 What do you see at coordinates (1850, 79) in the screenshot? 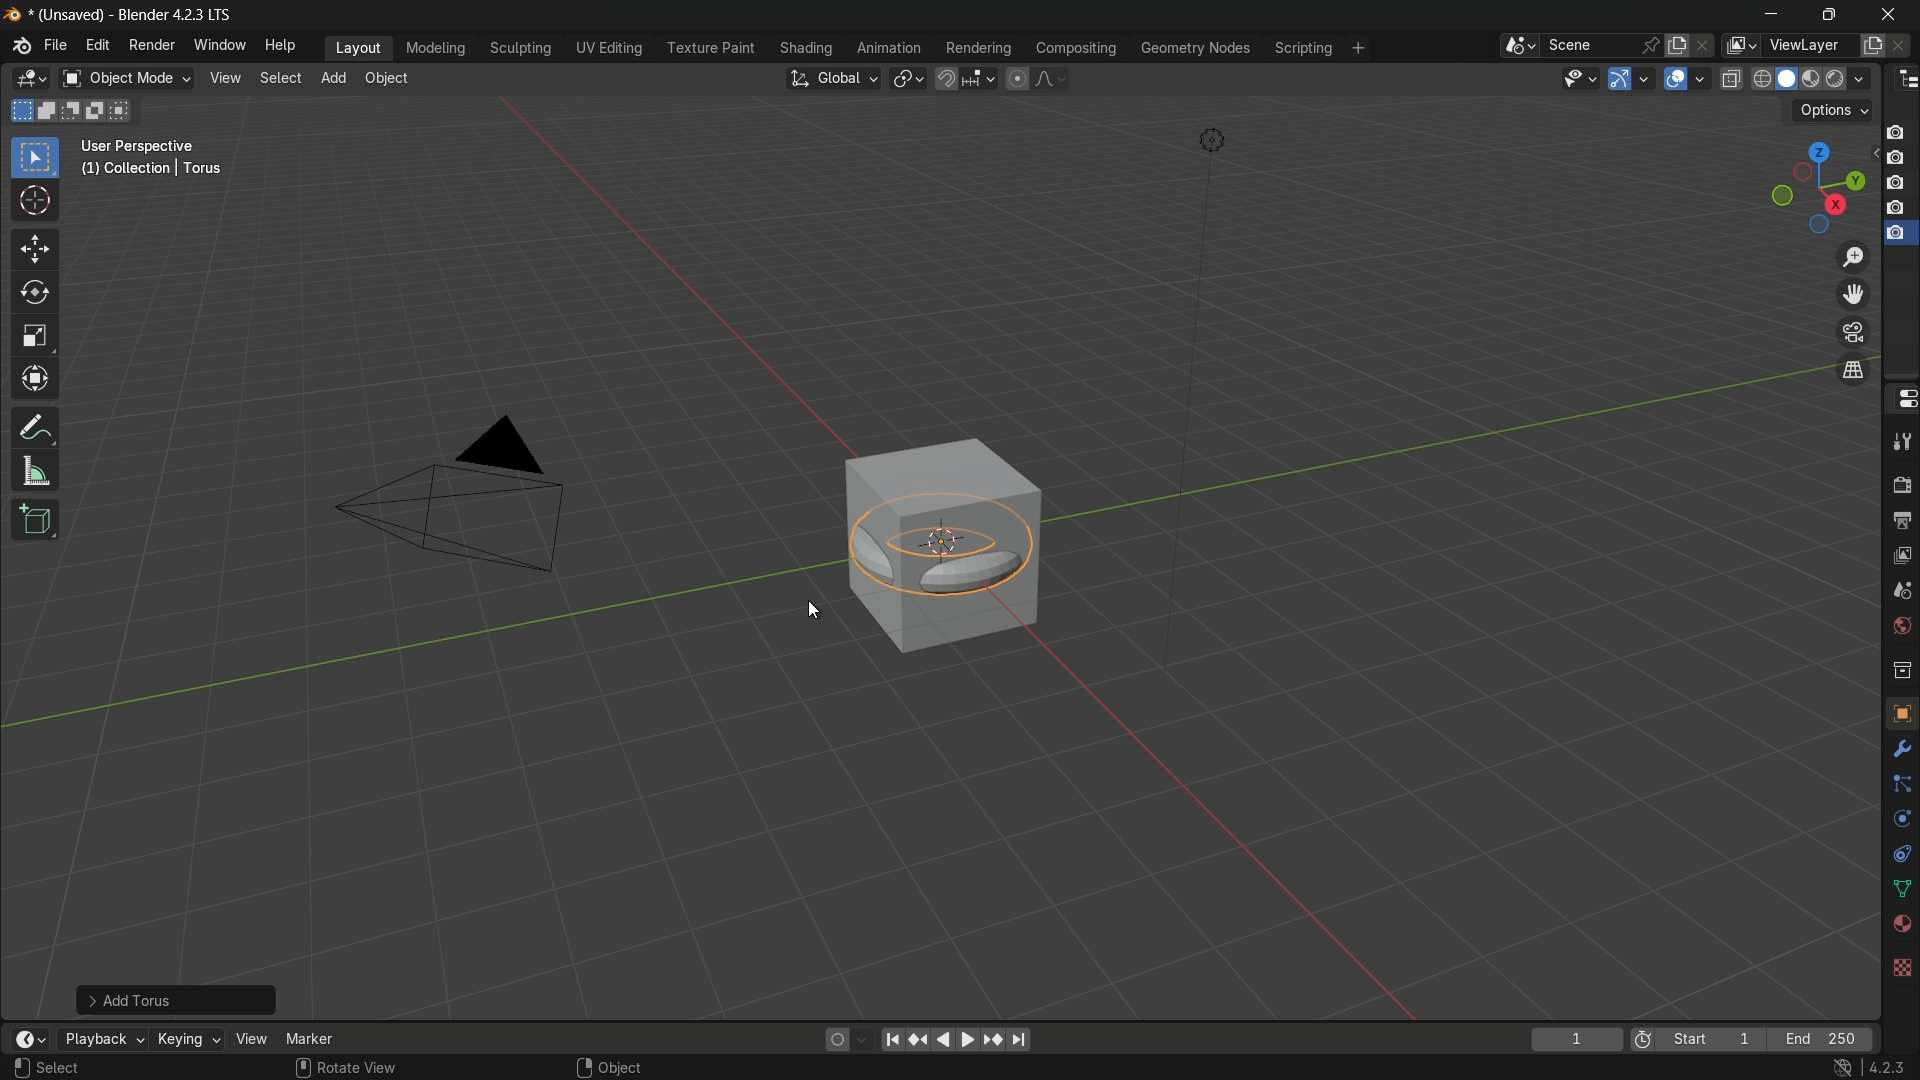
I see `material preview` at bounding box center [1850, 79].